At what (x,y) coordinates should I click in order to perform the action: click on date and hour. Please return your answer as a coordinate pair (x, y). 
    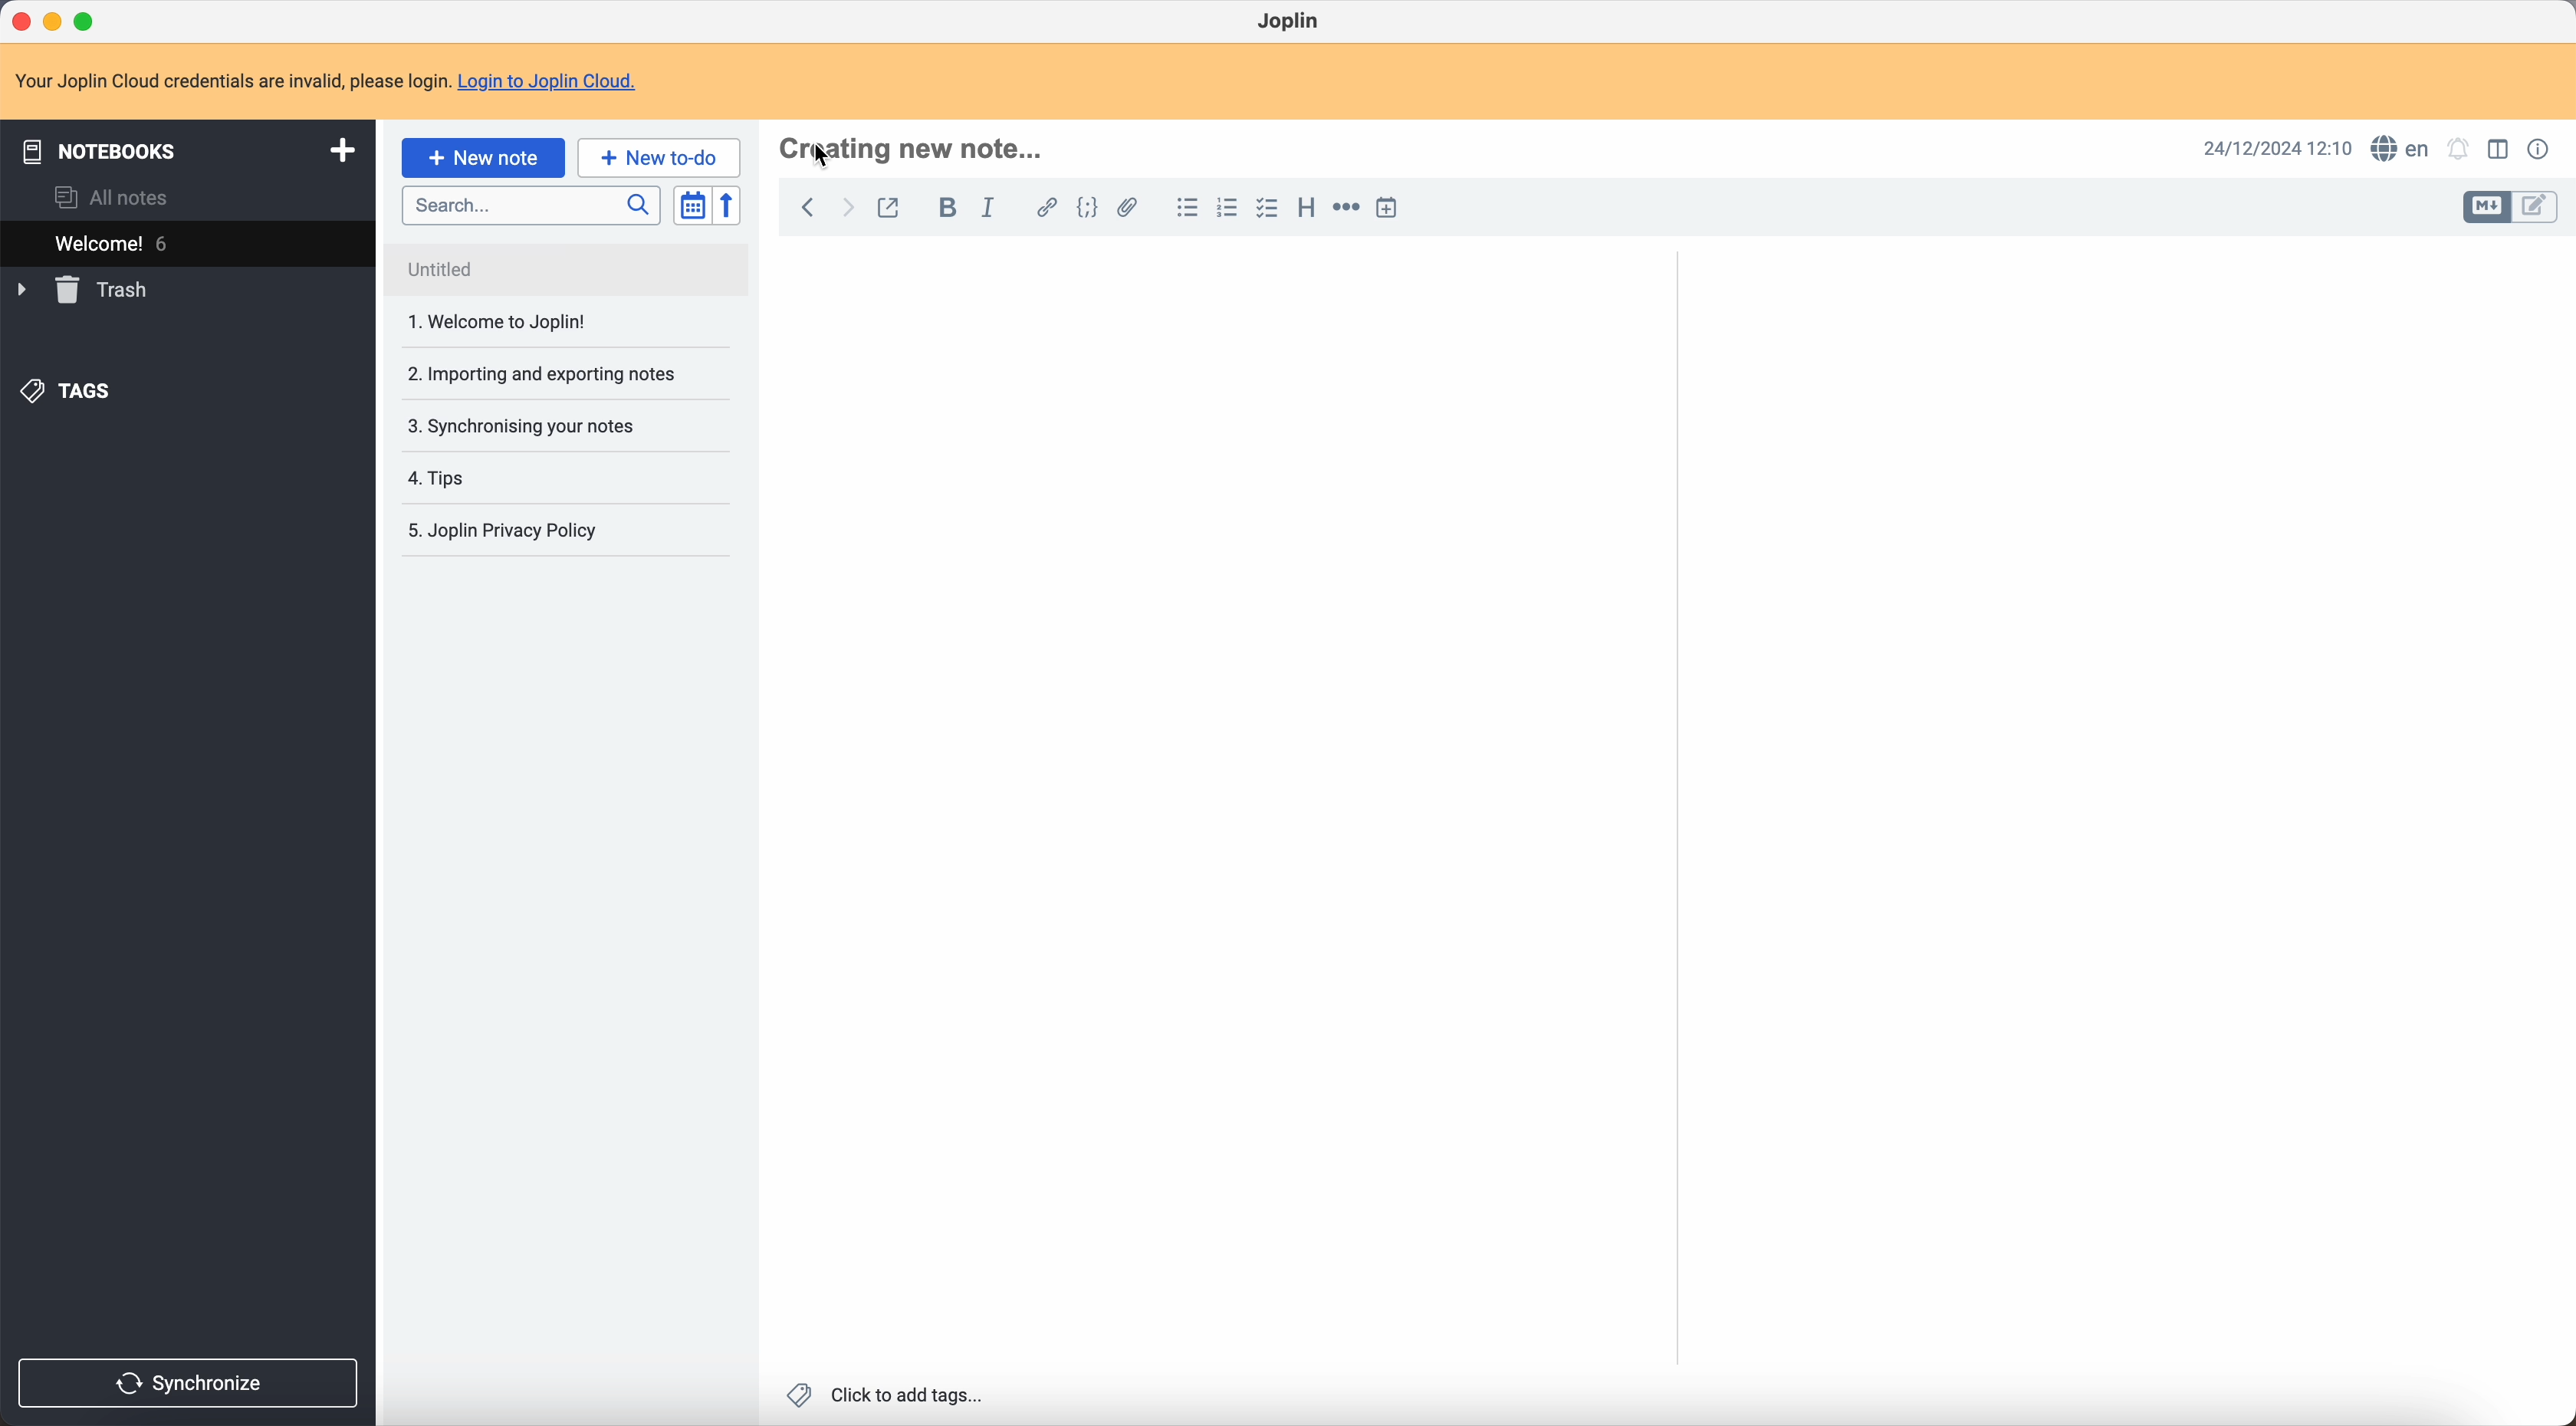
    Looking at the image, I should click on (2278, 148).